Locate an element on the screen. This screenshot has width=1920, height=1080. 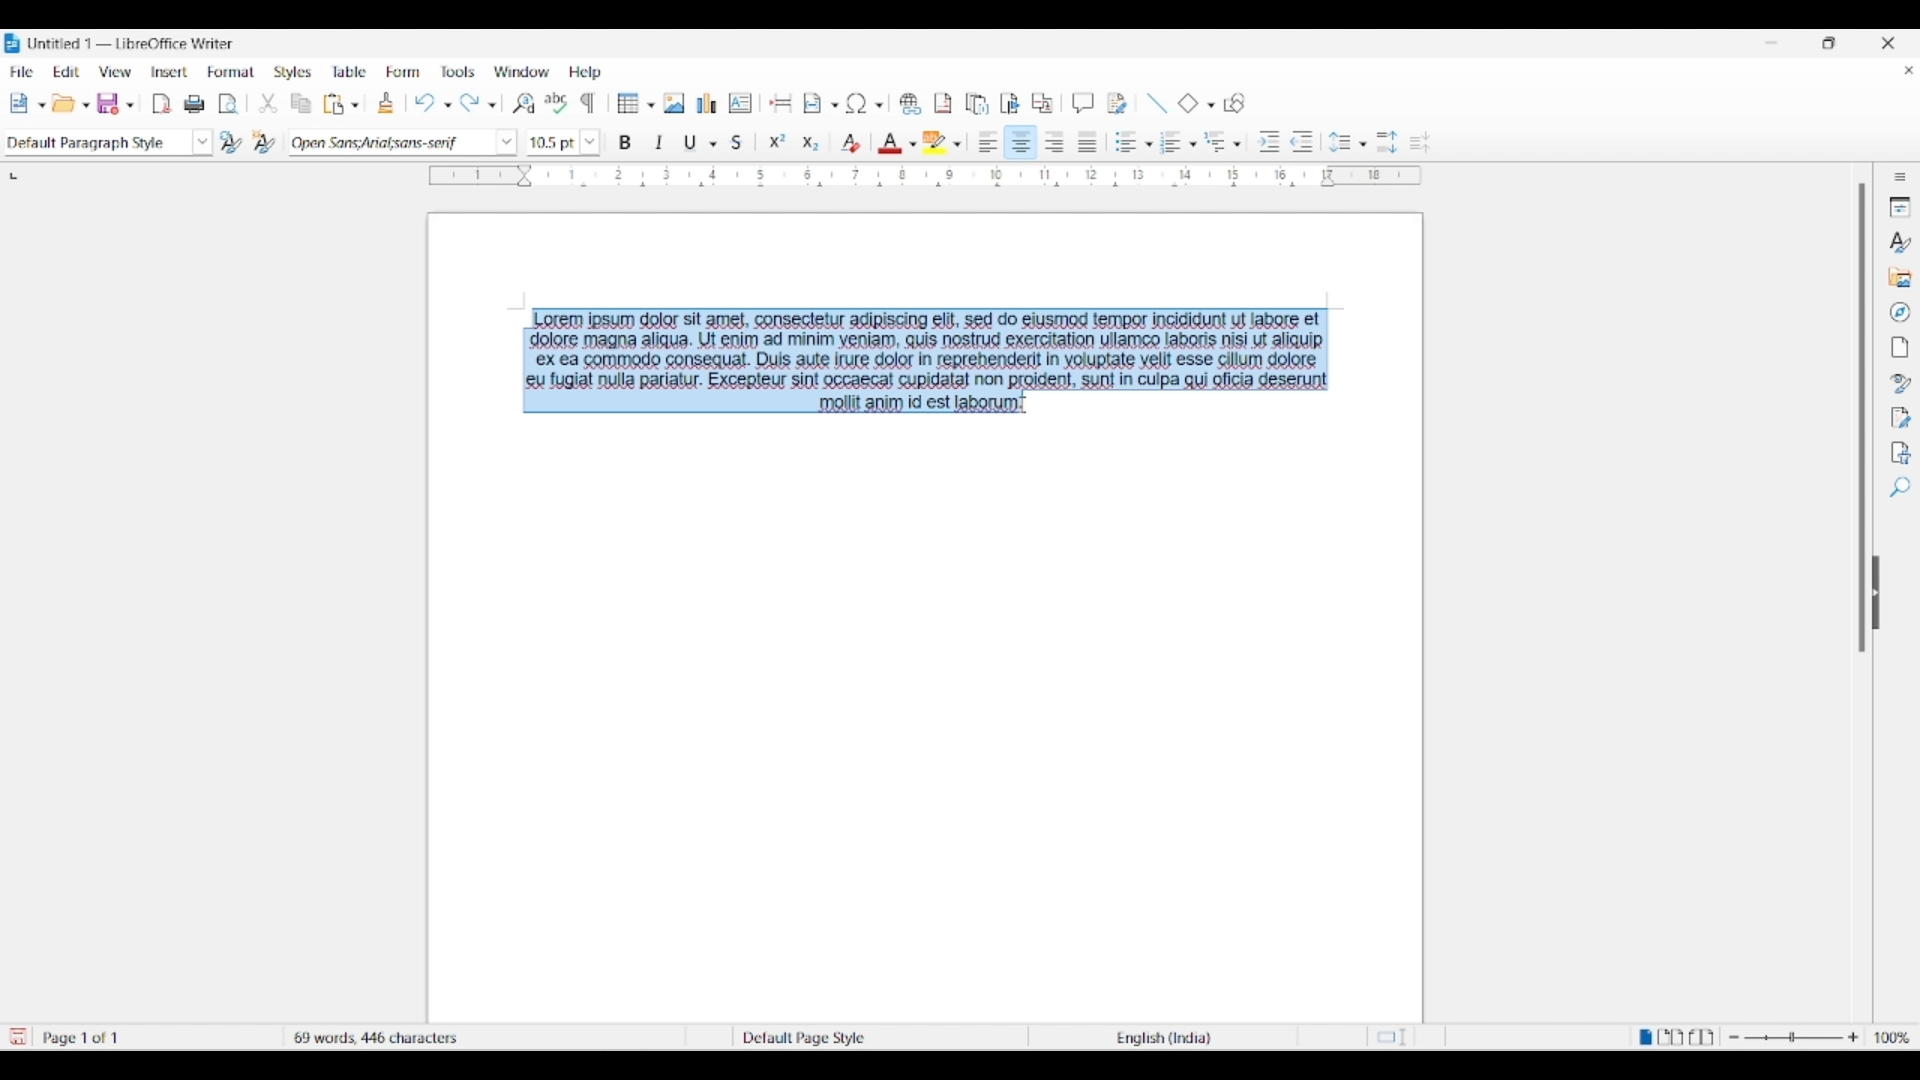
Toggle ordered list options is located at coordinates (1193, 144).